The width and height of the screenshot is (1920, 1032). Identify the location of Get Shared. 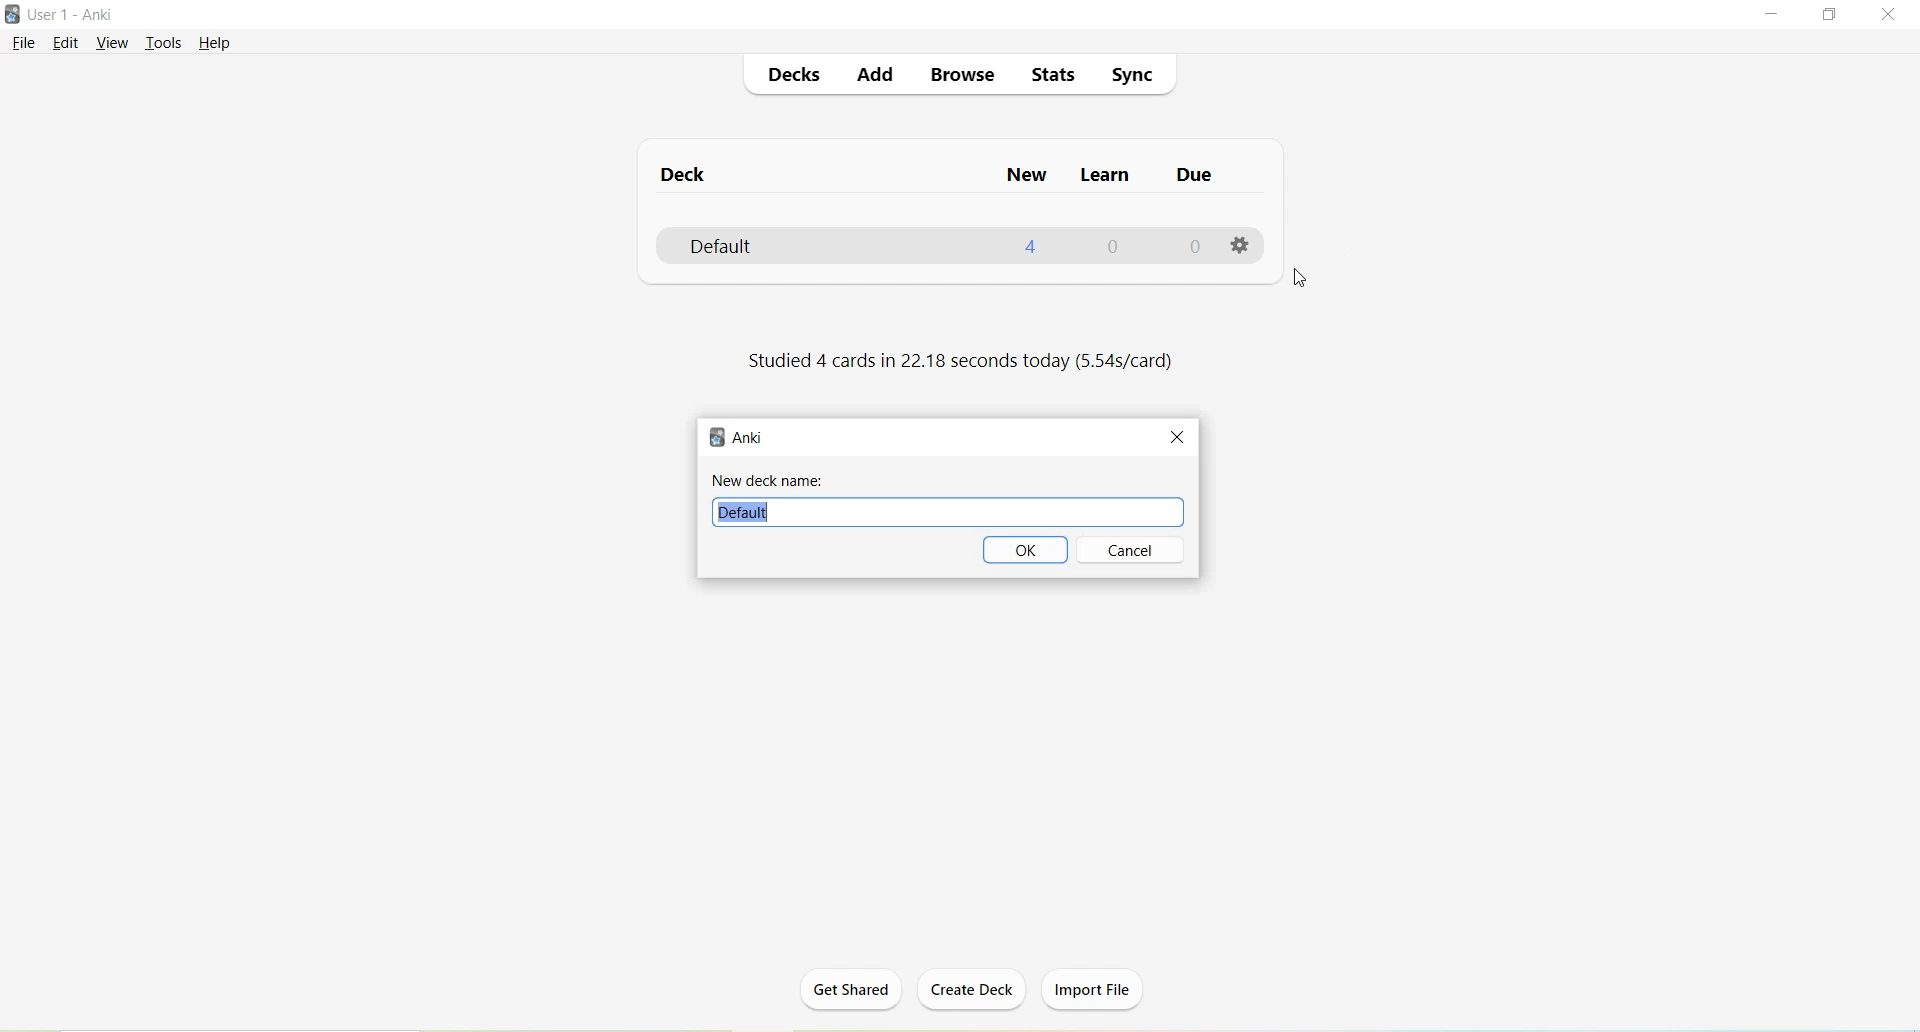
(847, 995).